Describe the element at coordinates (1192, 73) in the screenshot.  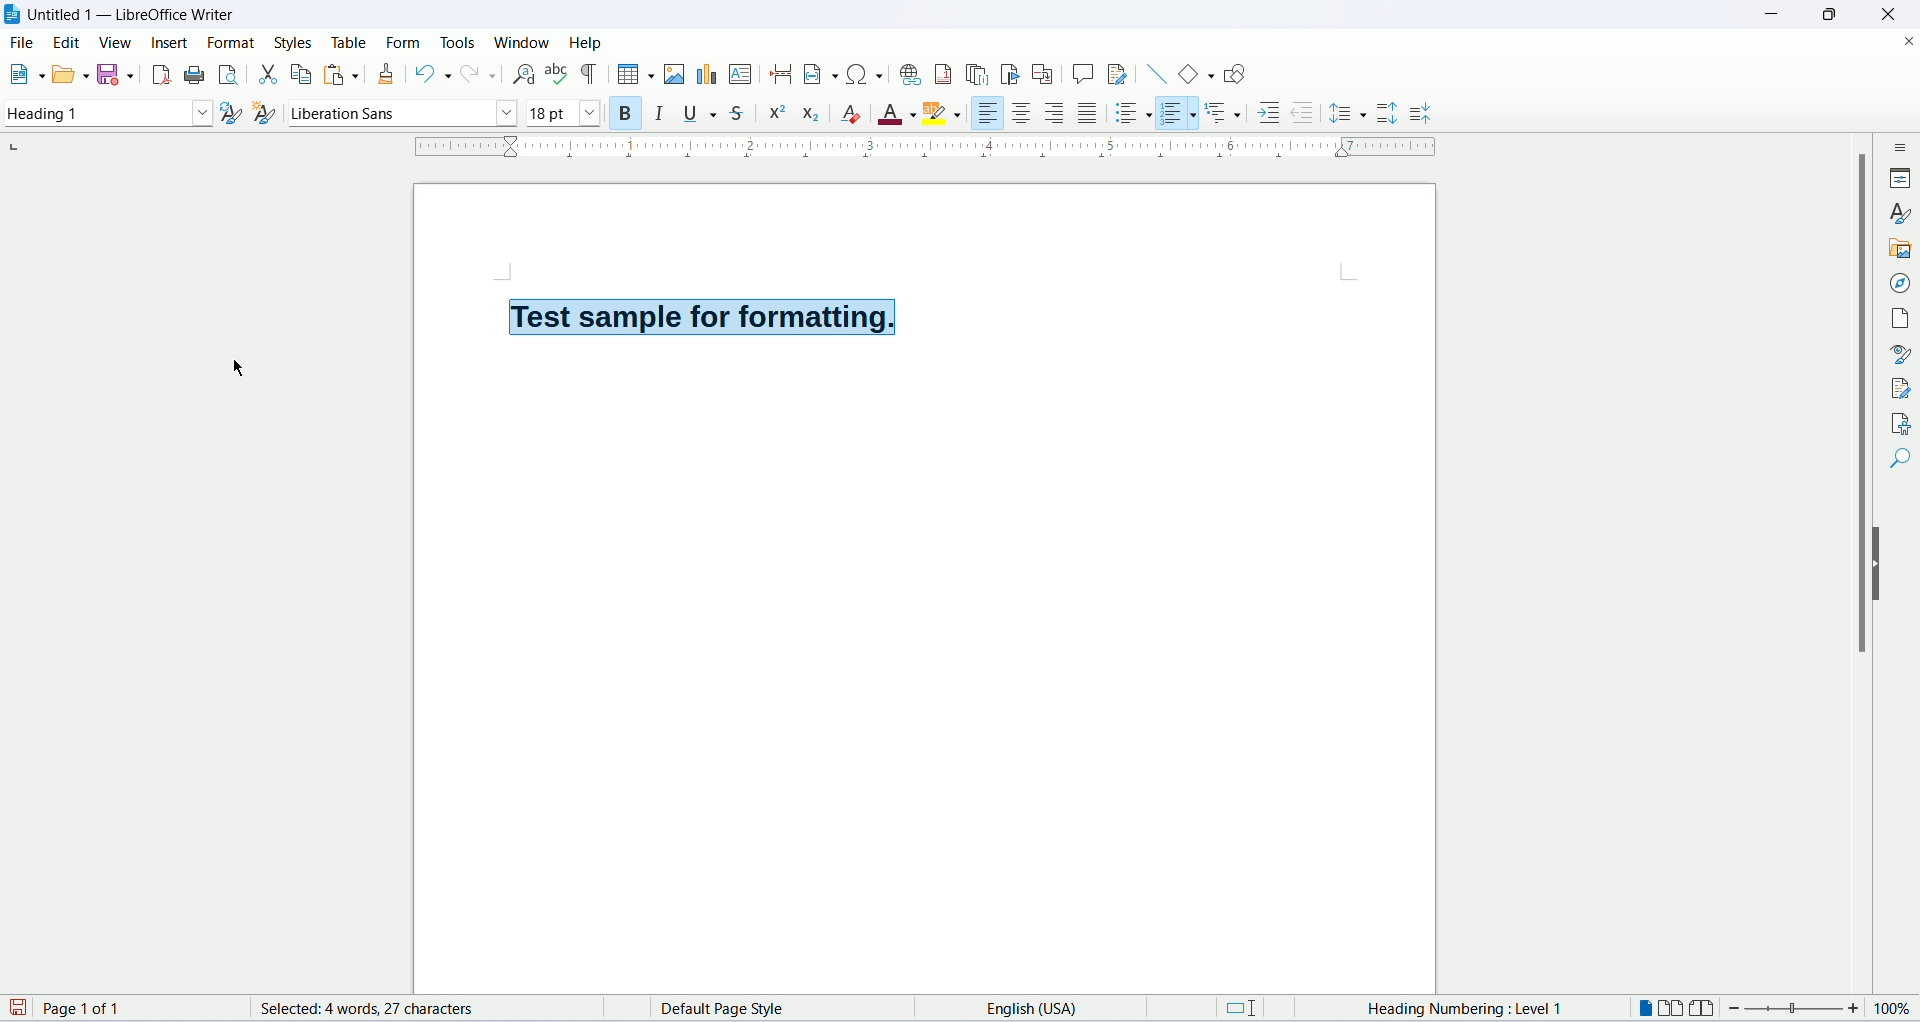
I see `basic shapes` at that location.